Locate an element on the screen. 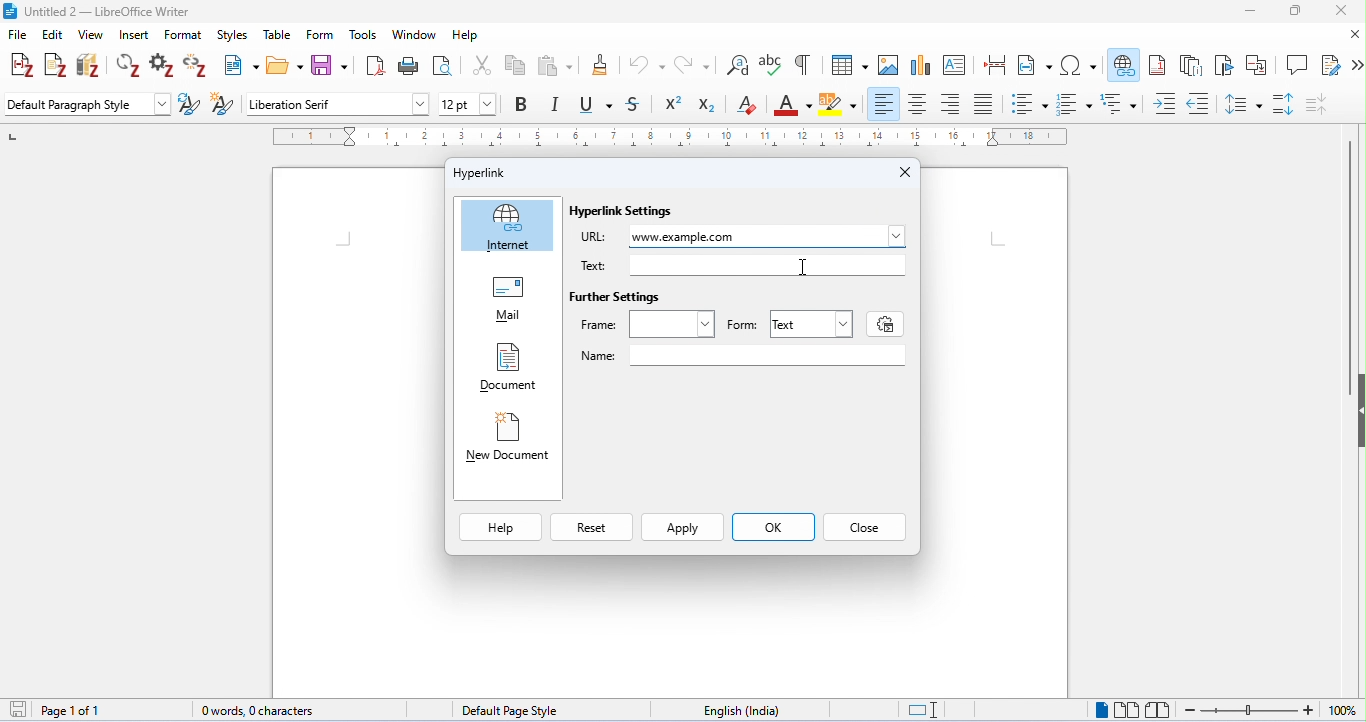  redo is located at coordinates (692, 65).